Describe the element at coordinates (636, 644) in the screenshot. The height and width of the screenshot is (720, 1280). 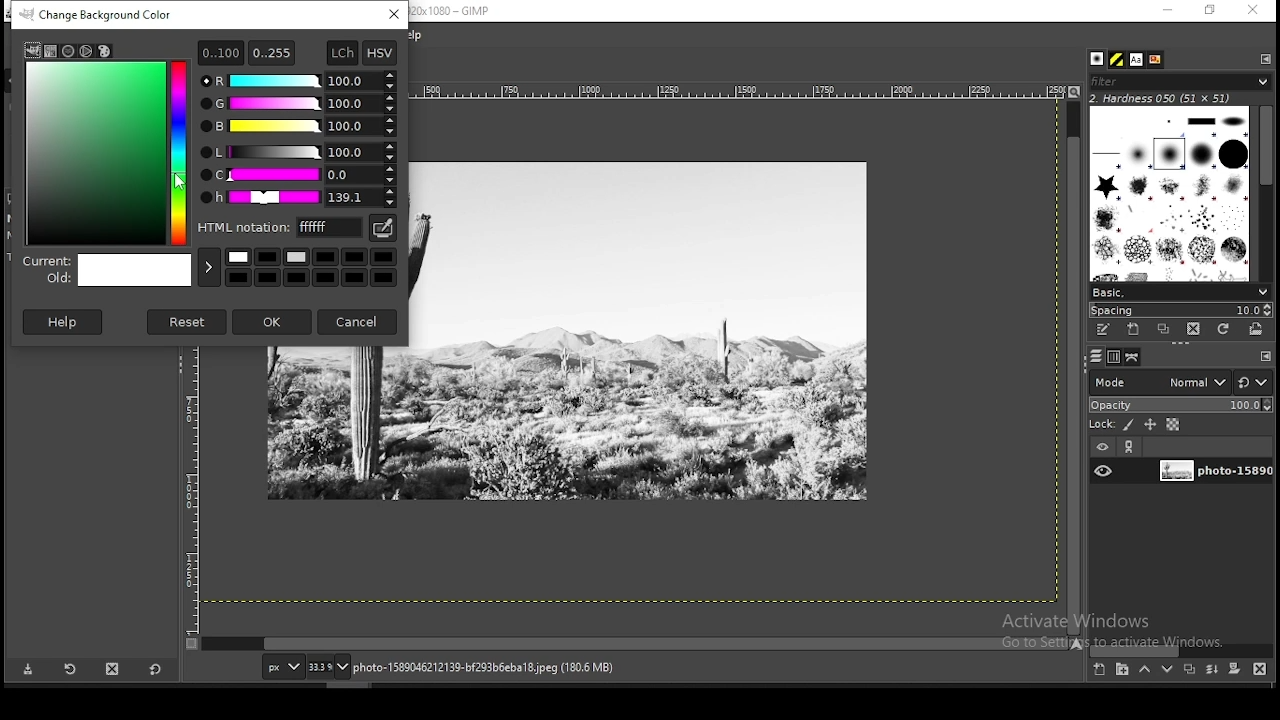
I see `scroll bar` at that location.